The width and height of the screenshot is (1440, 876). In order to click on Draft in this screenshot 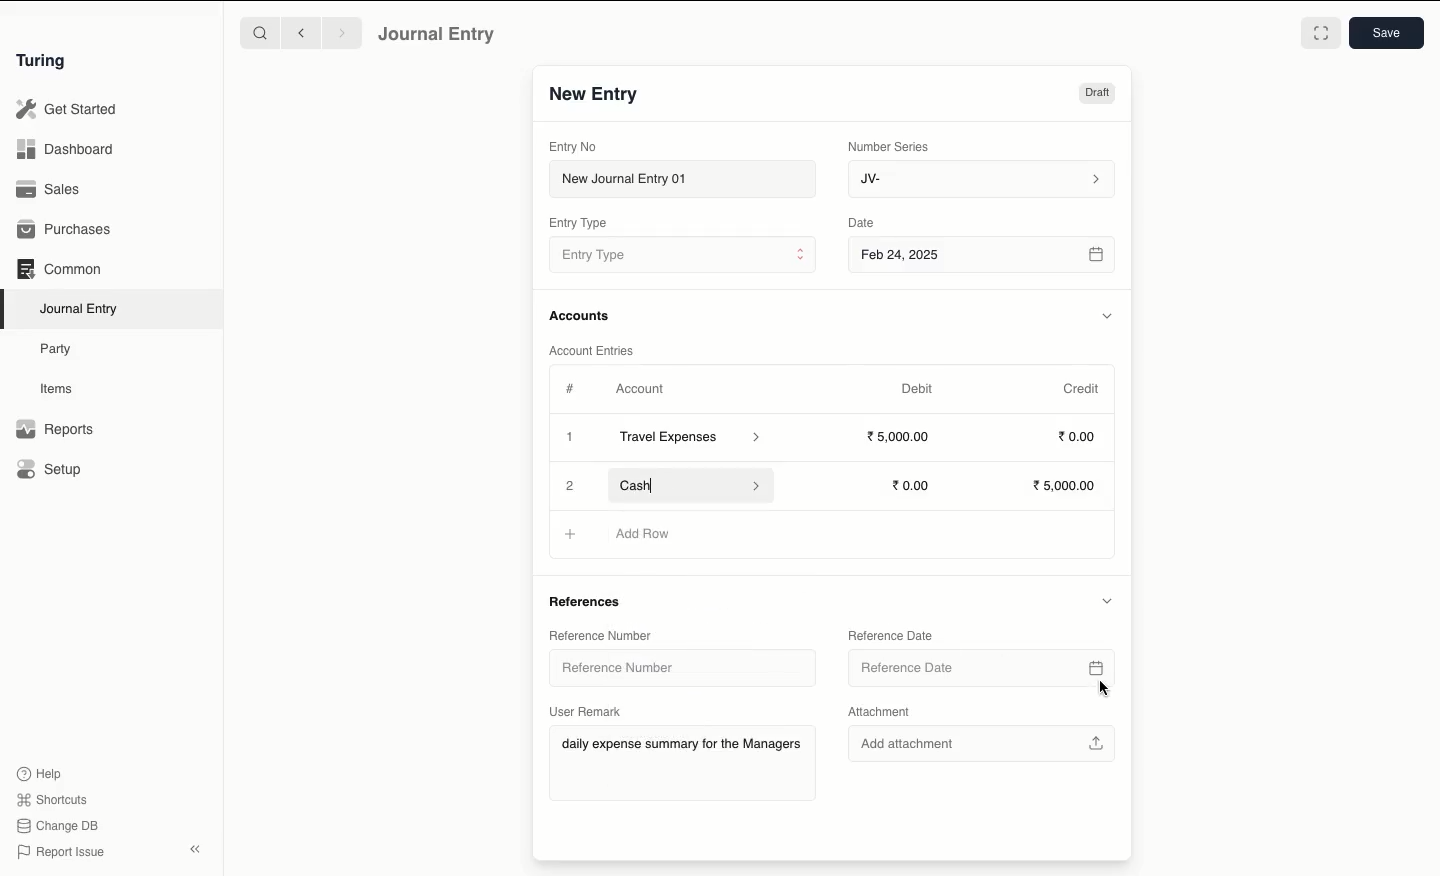, I will do `click(1097, 93)`.